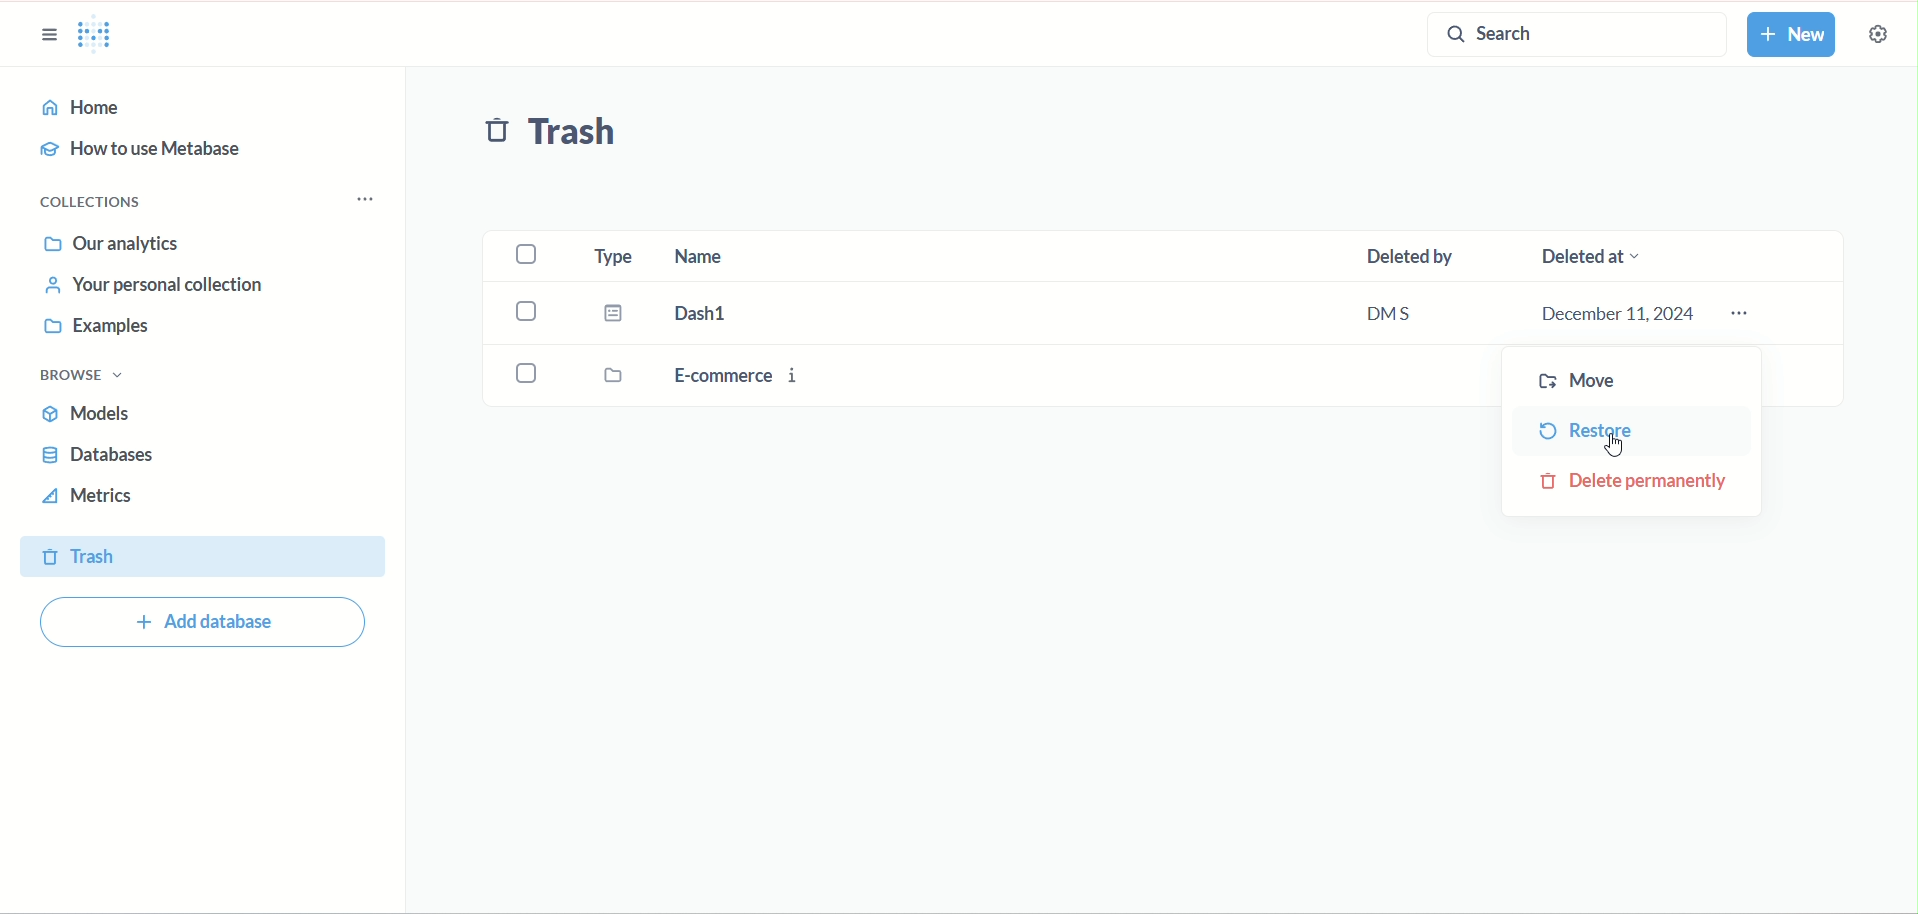 Image resolution: width=1918 pixels, height=914 pixels. Describe the element at coordinates (1619, 254) in the screenshot. I see `deleted at` at that location.